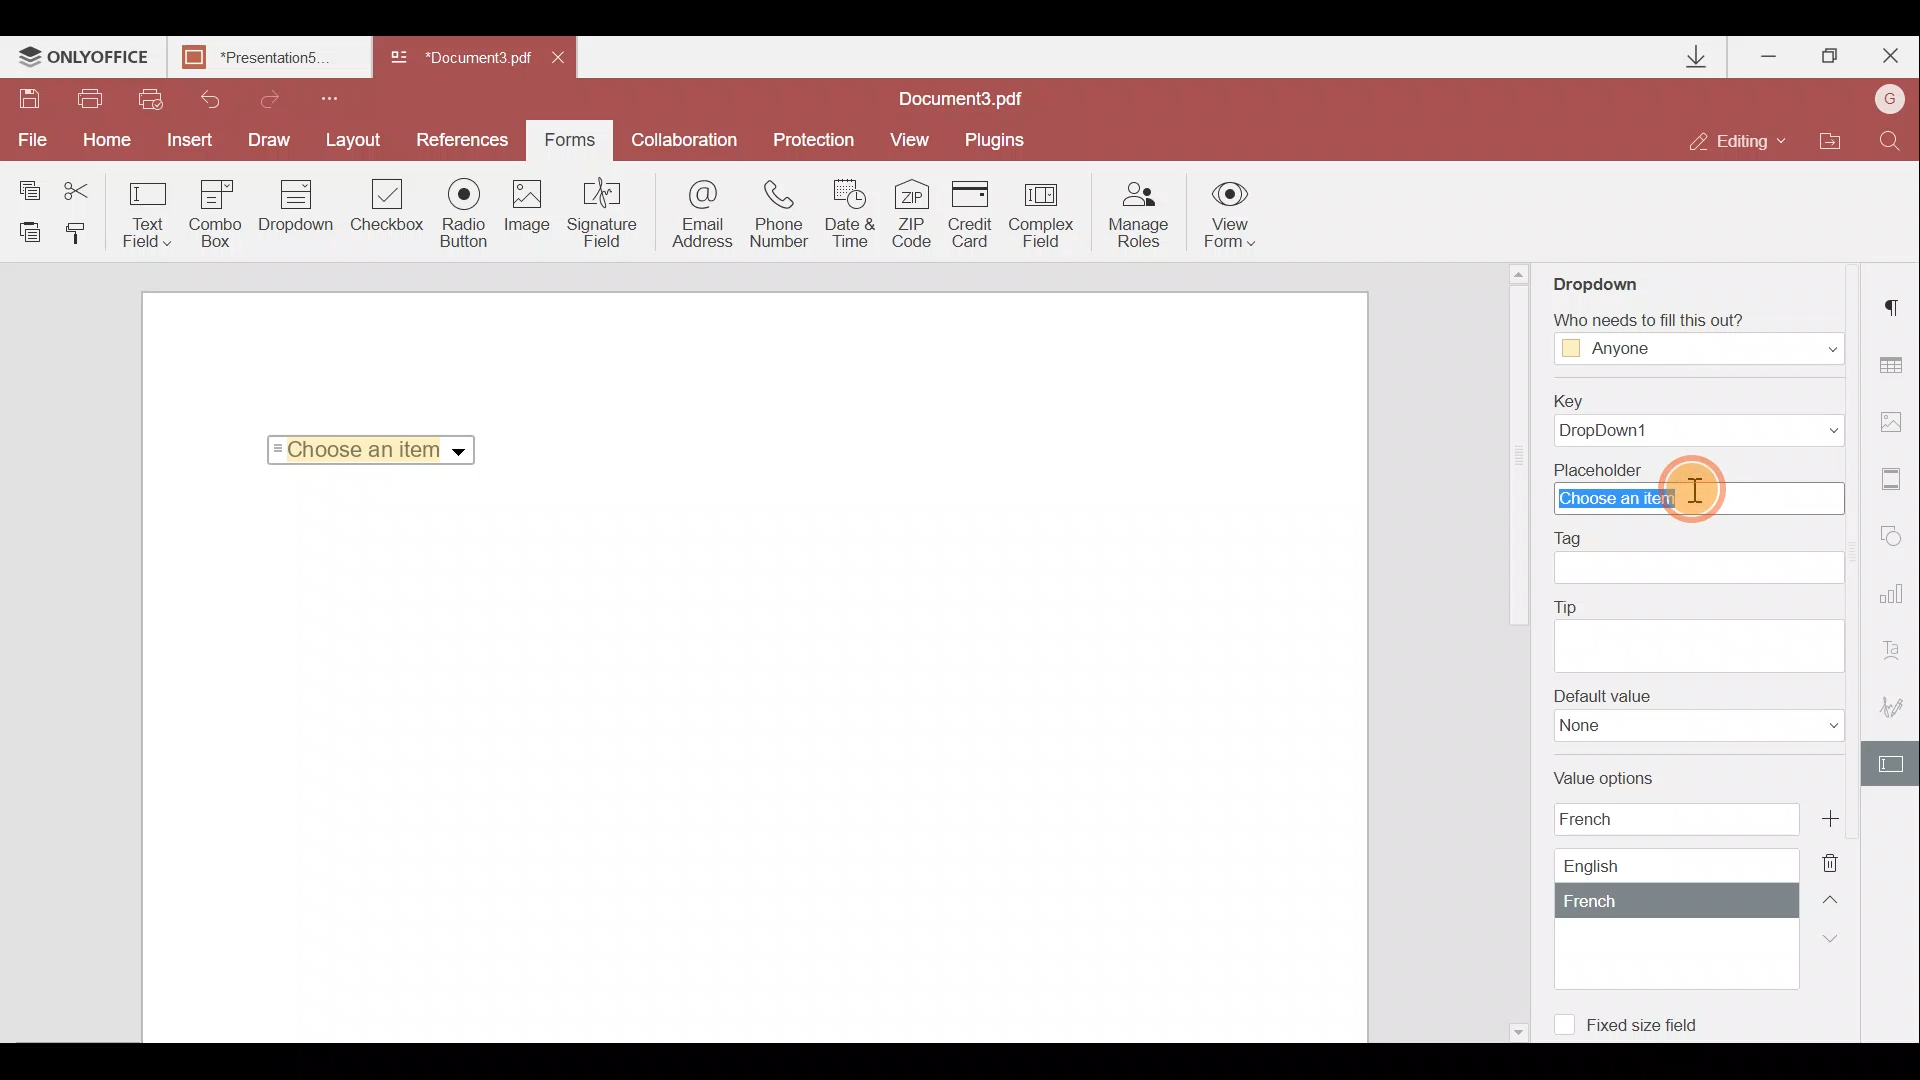 The height and width of the screenshot is (1080, 1920). Describe the element at coordinates (565, 54) in the screenshot. I see `Close` at that location.